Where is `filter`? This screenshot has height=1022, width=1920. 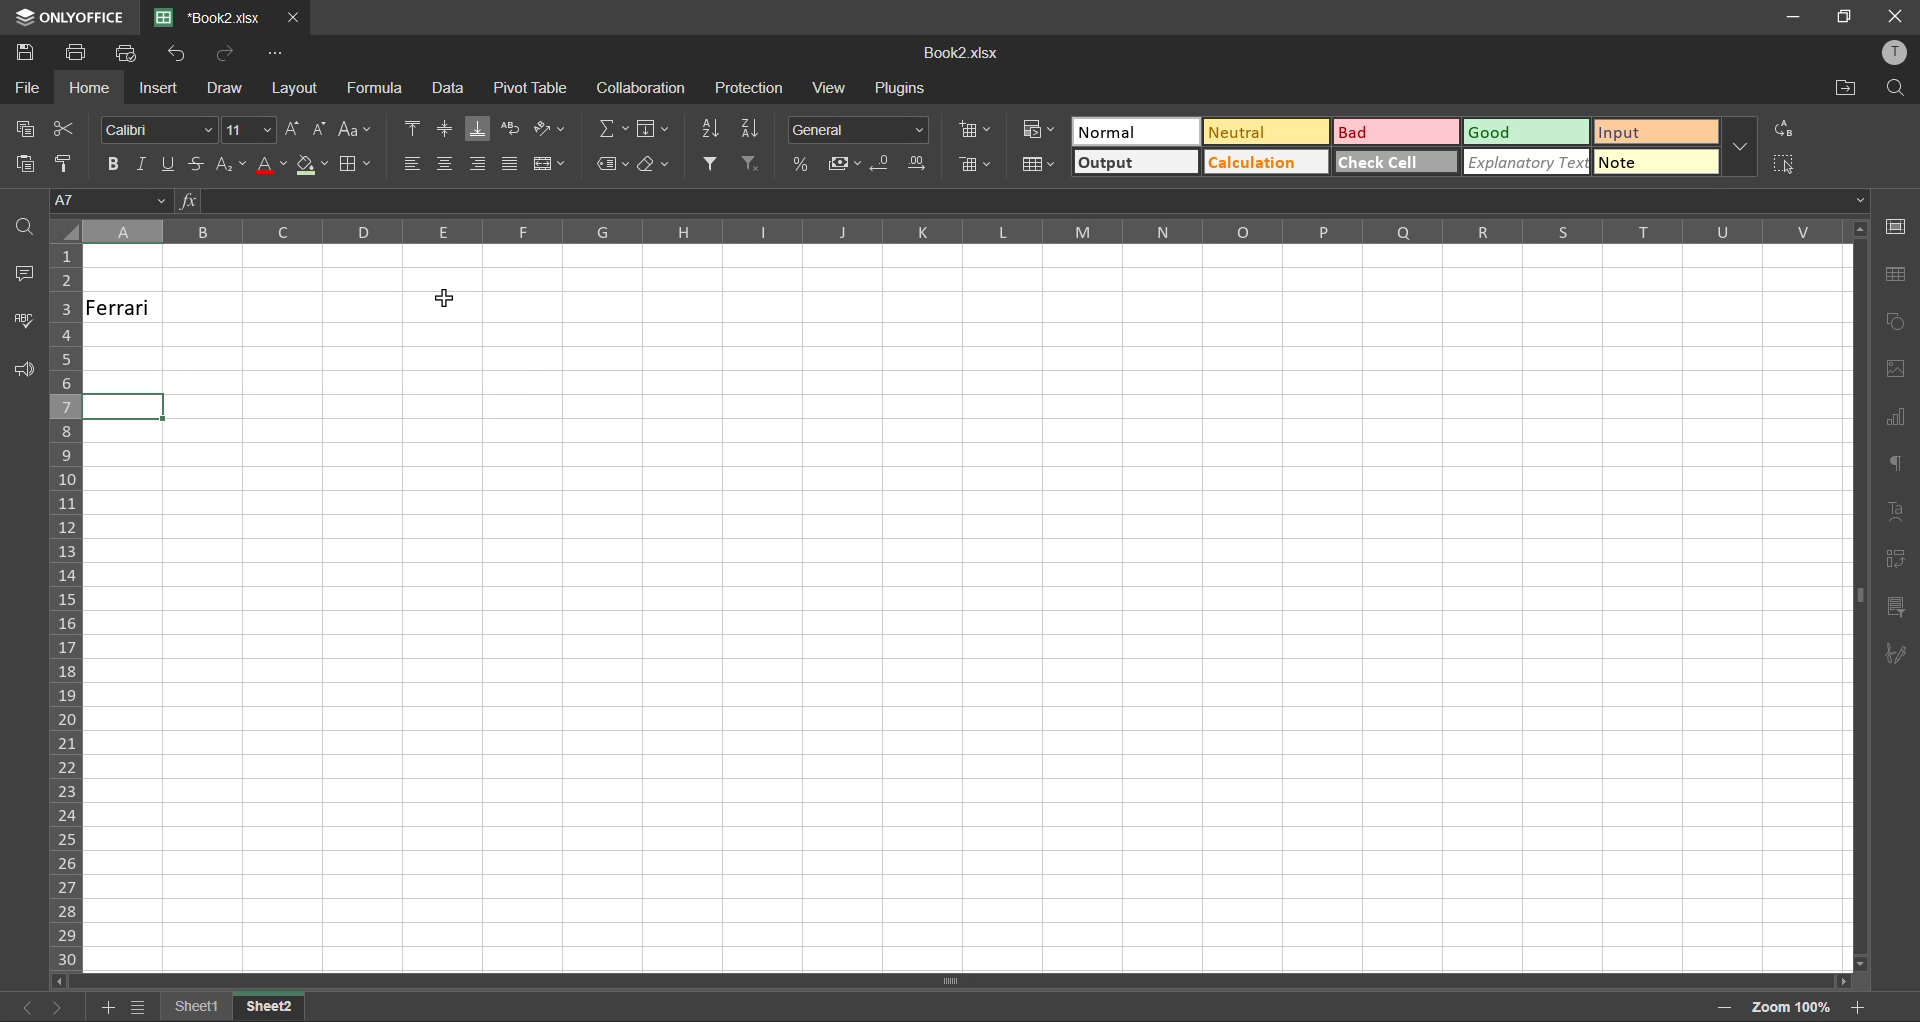
filter is located at coordinates (712, 165).